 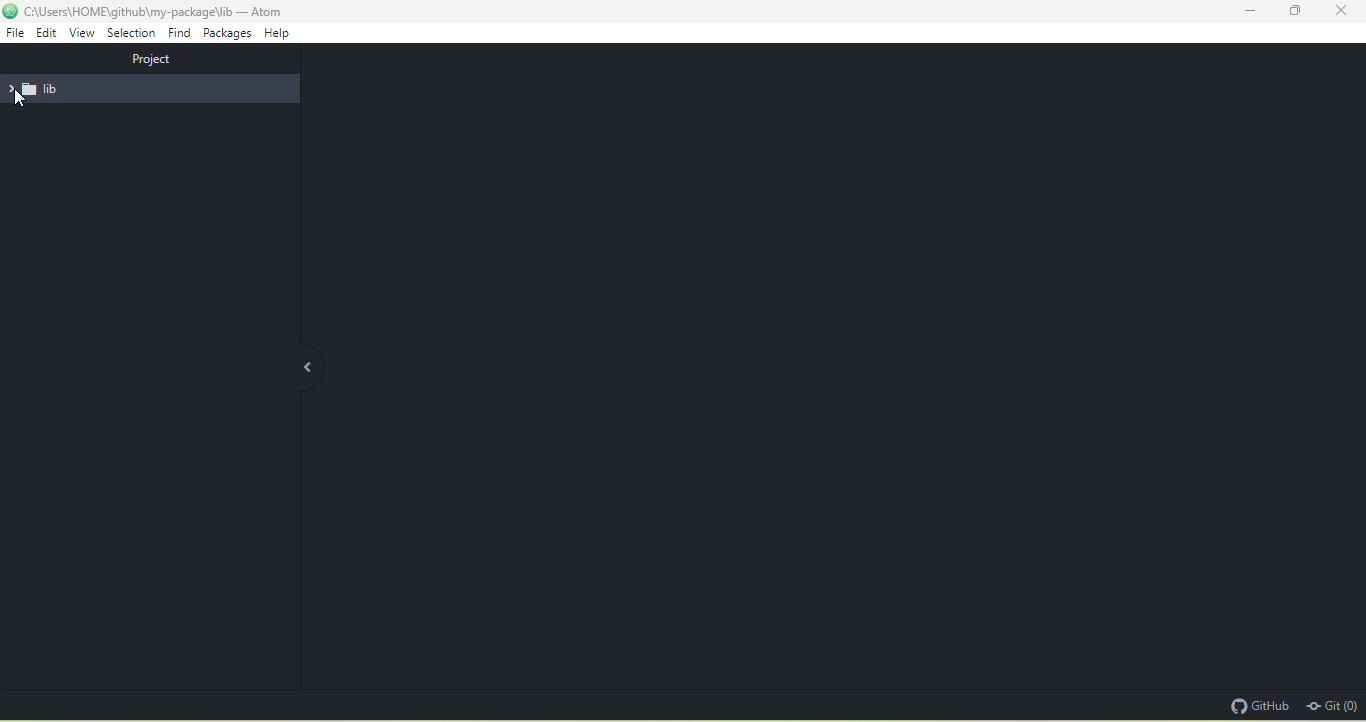 What do you see at coordinates (162, 58) in the screenshot?
I see `project` at bounding box center [162, 58].